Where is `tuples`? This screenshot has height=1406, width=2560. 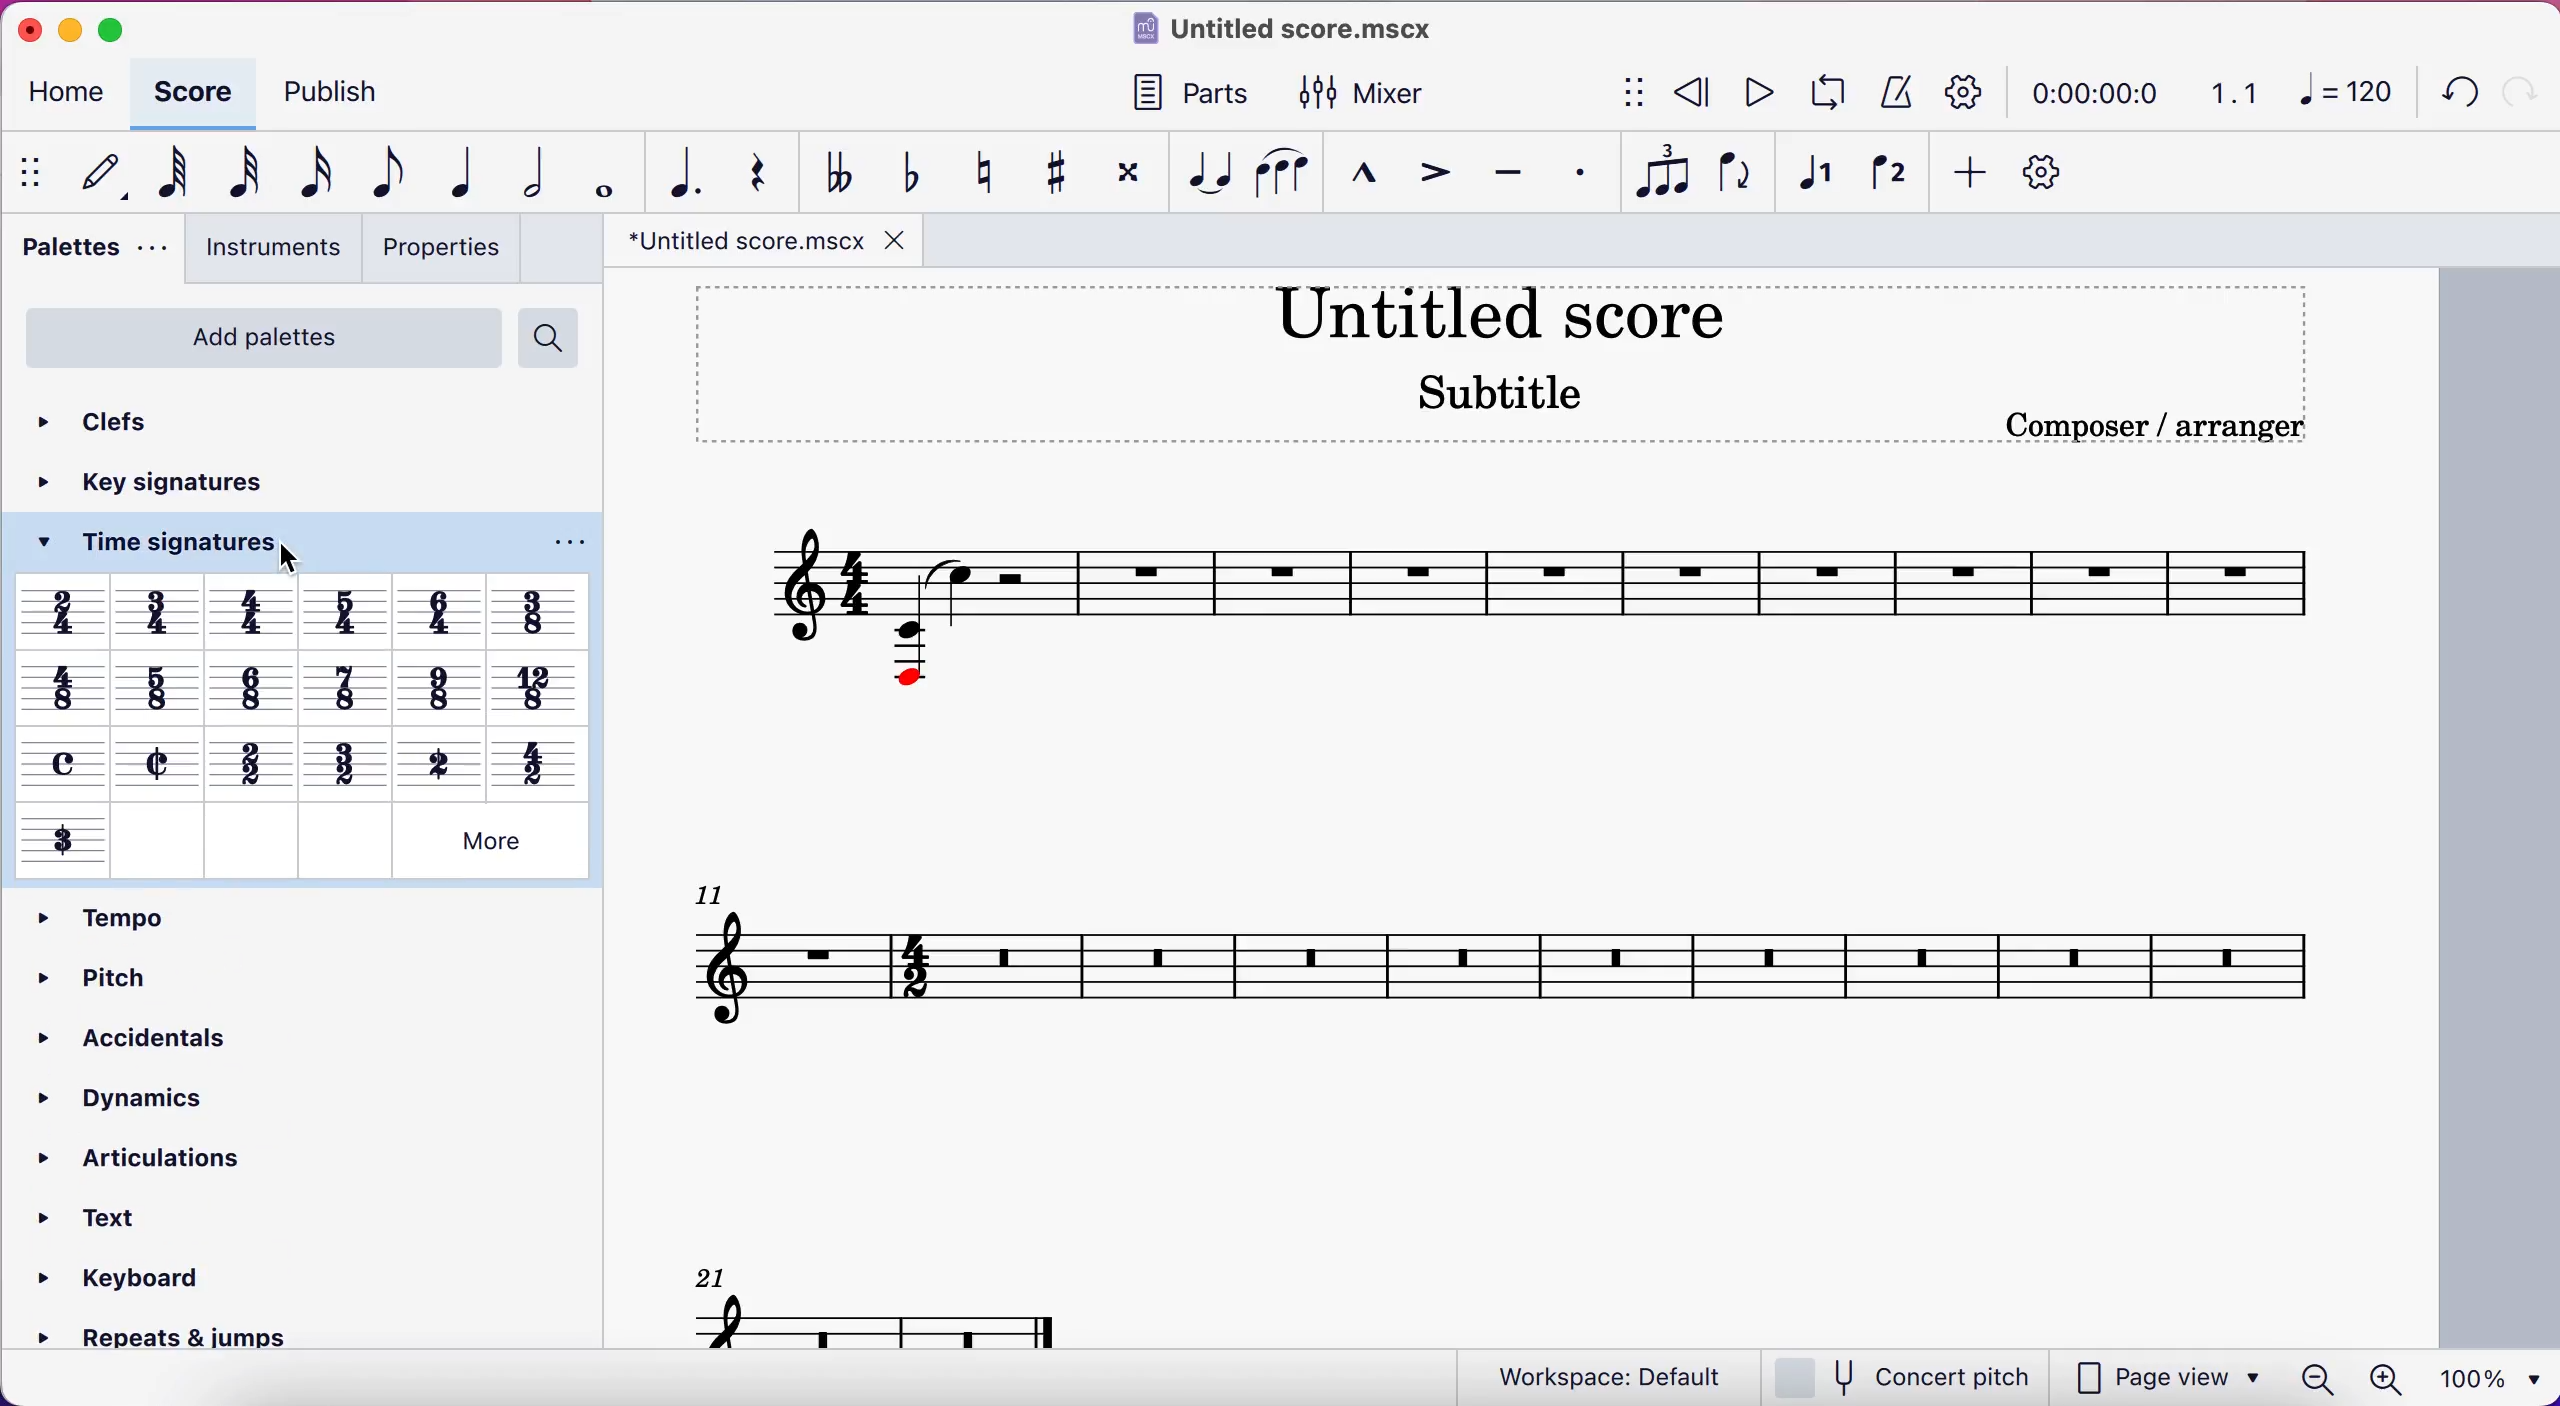 tuples is located at coordinates (1658, 174).